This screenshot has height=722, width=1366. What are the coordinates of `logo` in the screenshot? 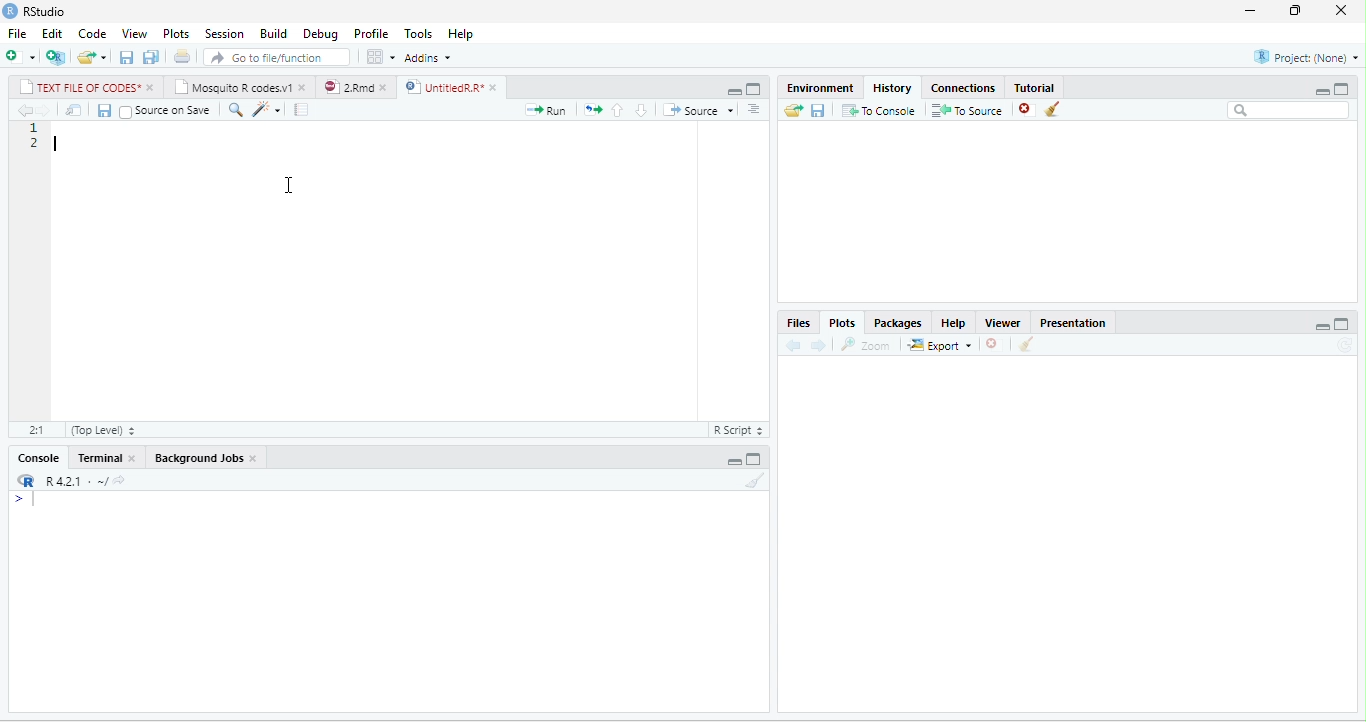 It's located at (10, 11).